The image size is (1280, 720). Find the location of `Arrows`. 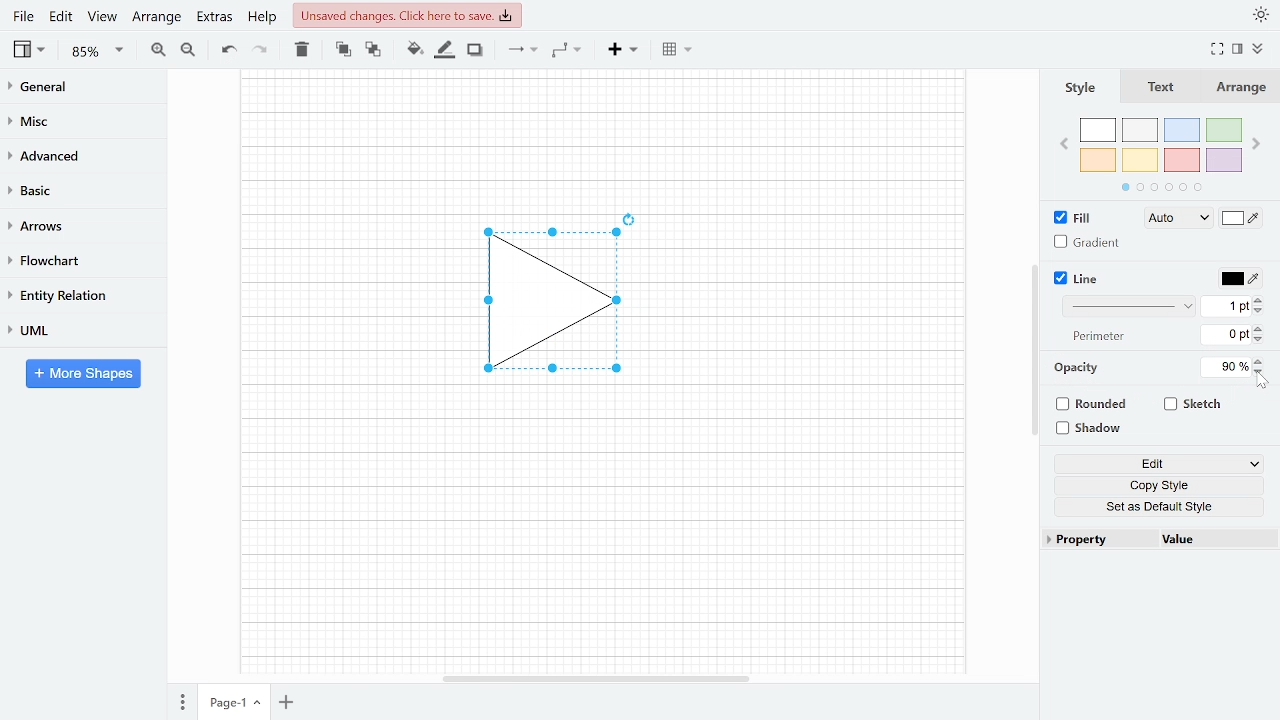

Arrows is located at coordinates (74, 225).